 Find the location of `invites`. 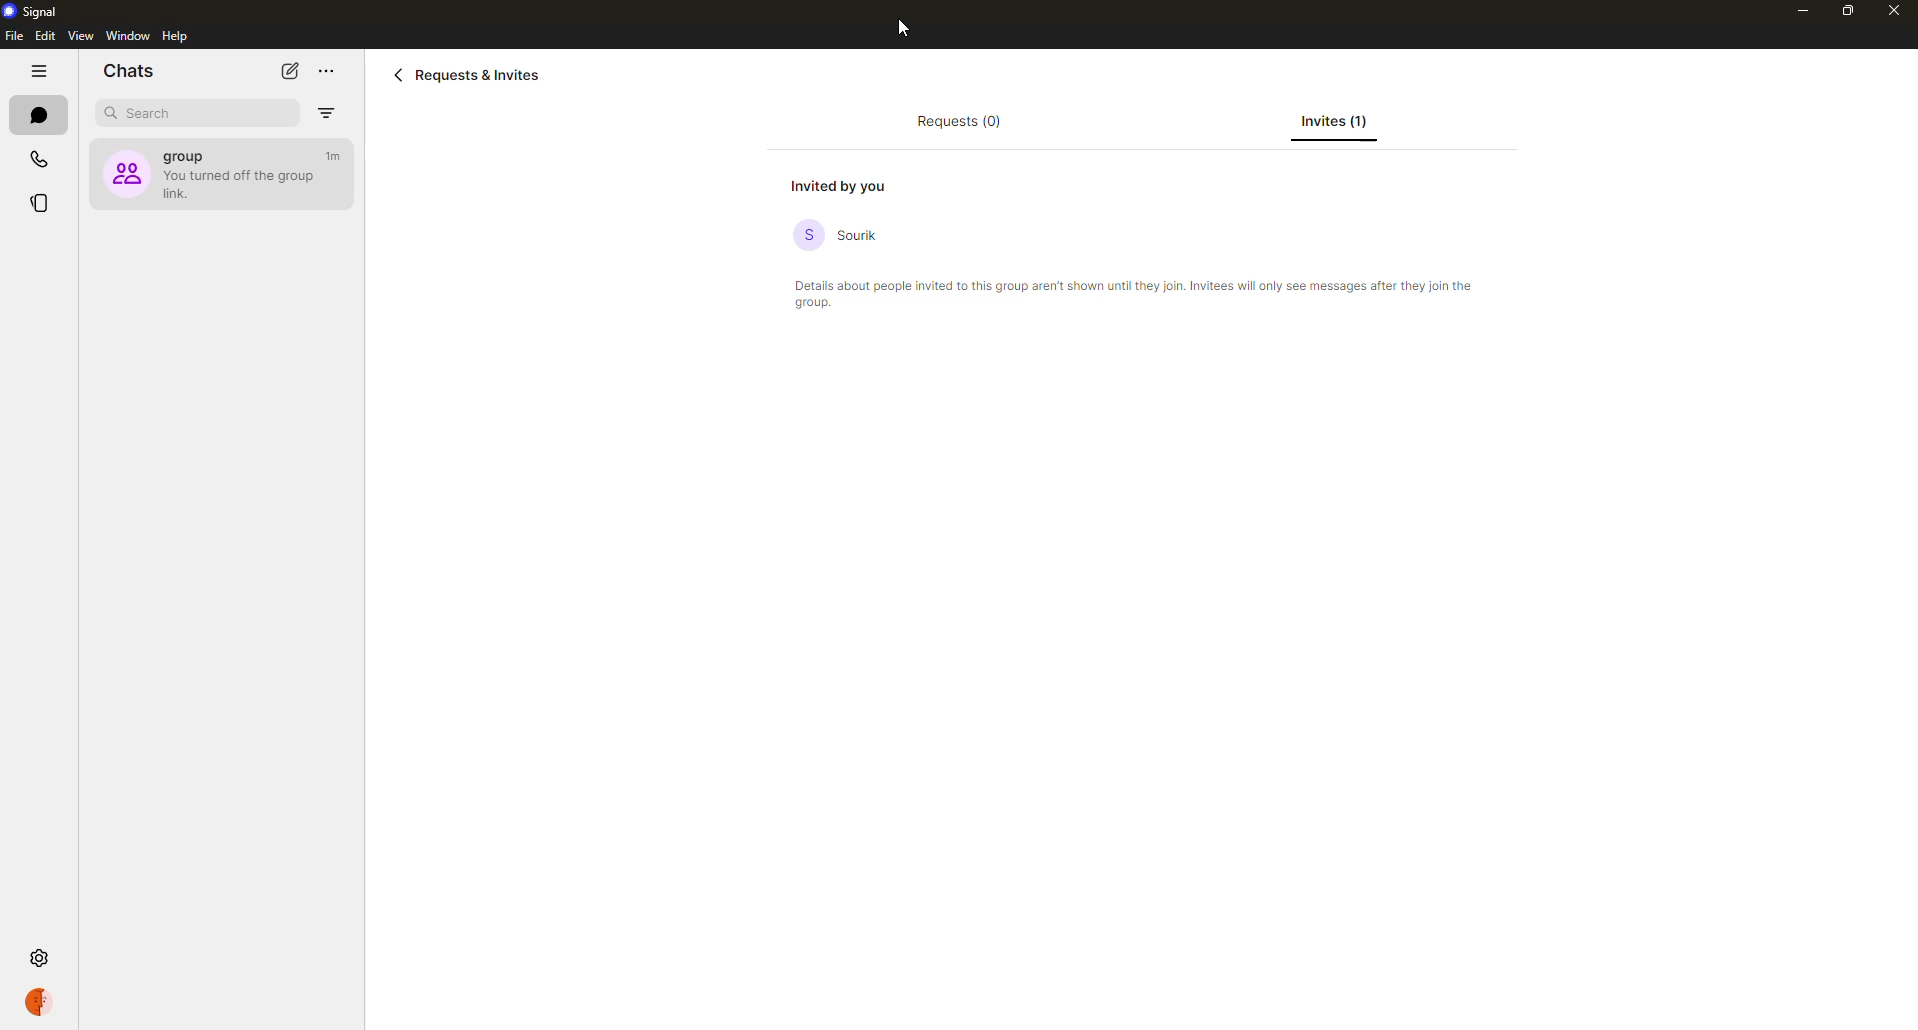

invites is located at coordinates (1335, 121).